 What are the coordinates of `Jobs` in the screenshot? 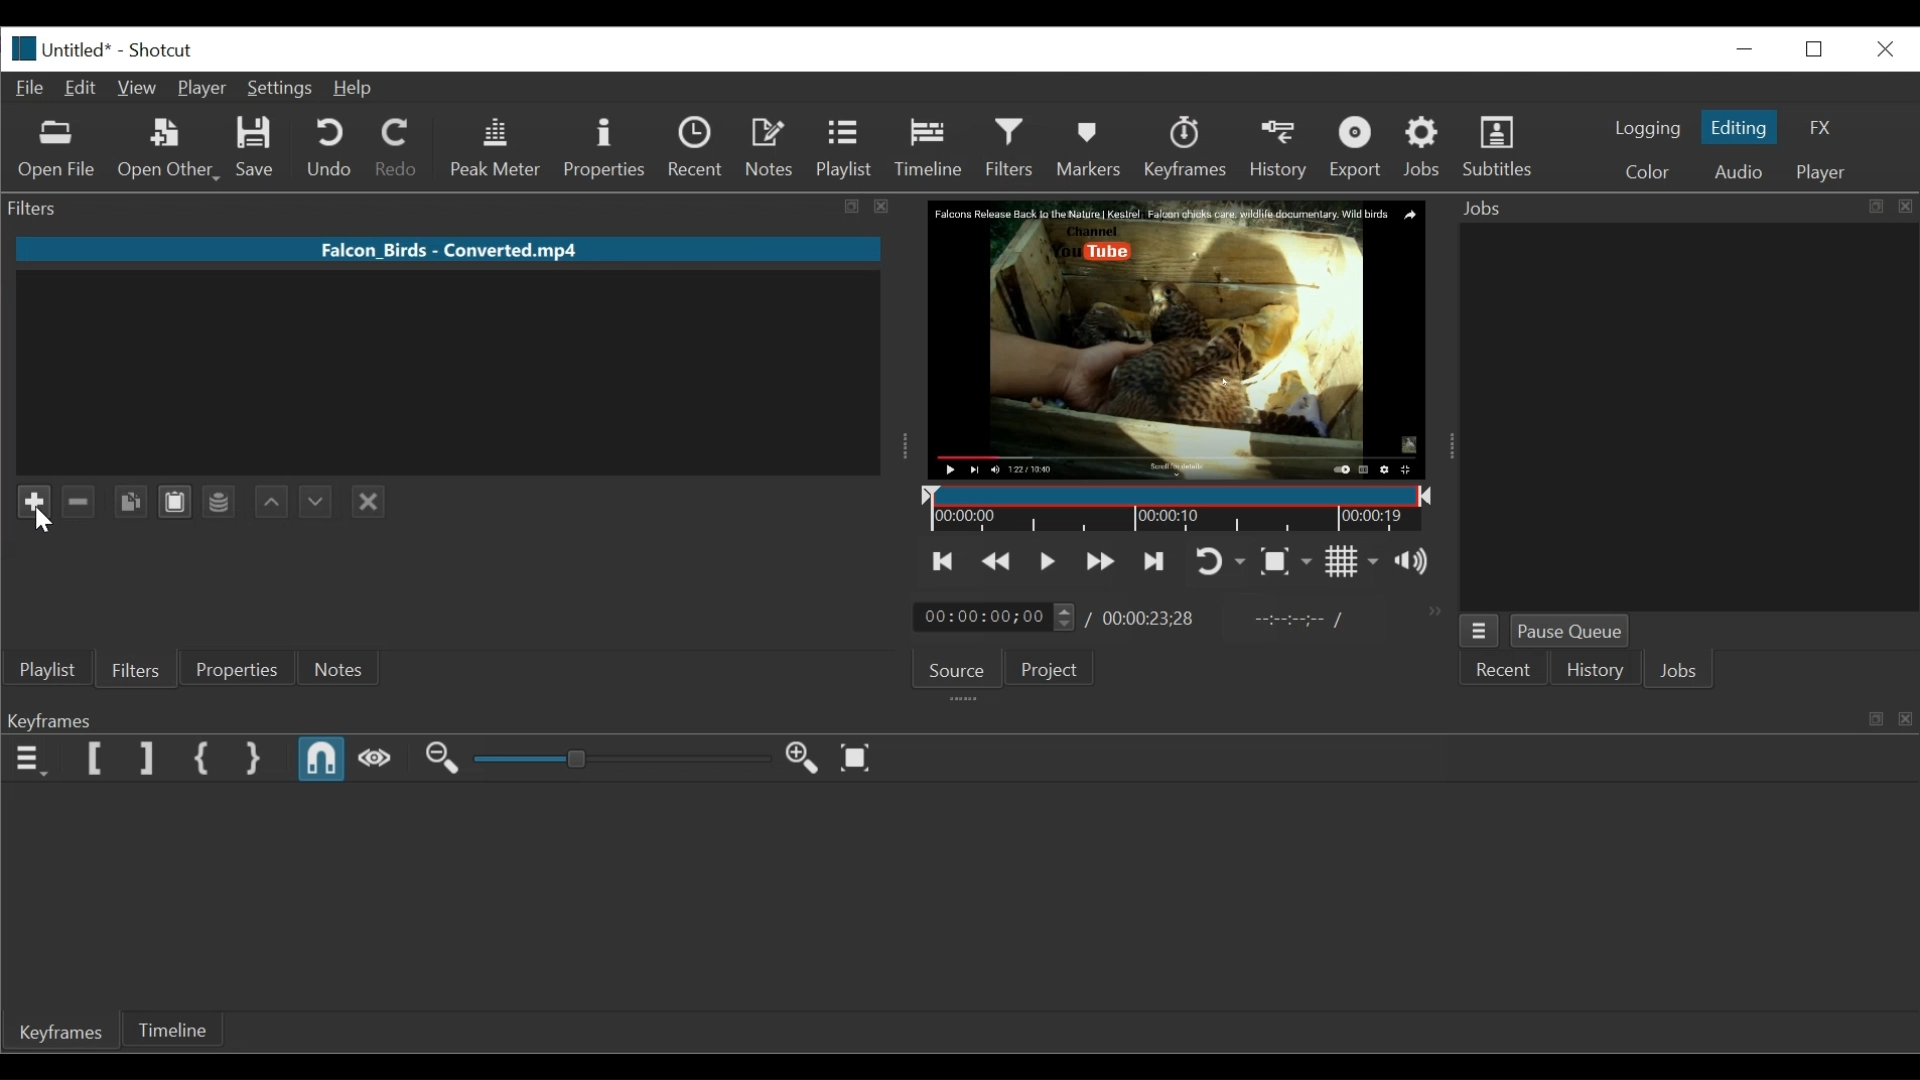 It's located at (1681, 673).